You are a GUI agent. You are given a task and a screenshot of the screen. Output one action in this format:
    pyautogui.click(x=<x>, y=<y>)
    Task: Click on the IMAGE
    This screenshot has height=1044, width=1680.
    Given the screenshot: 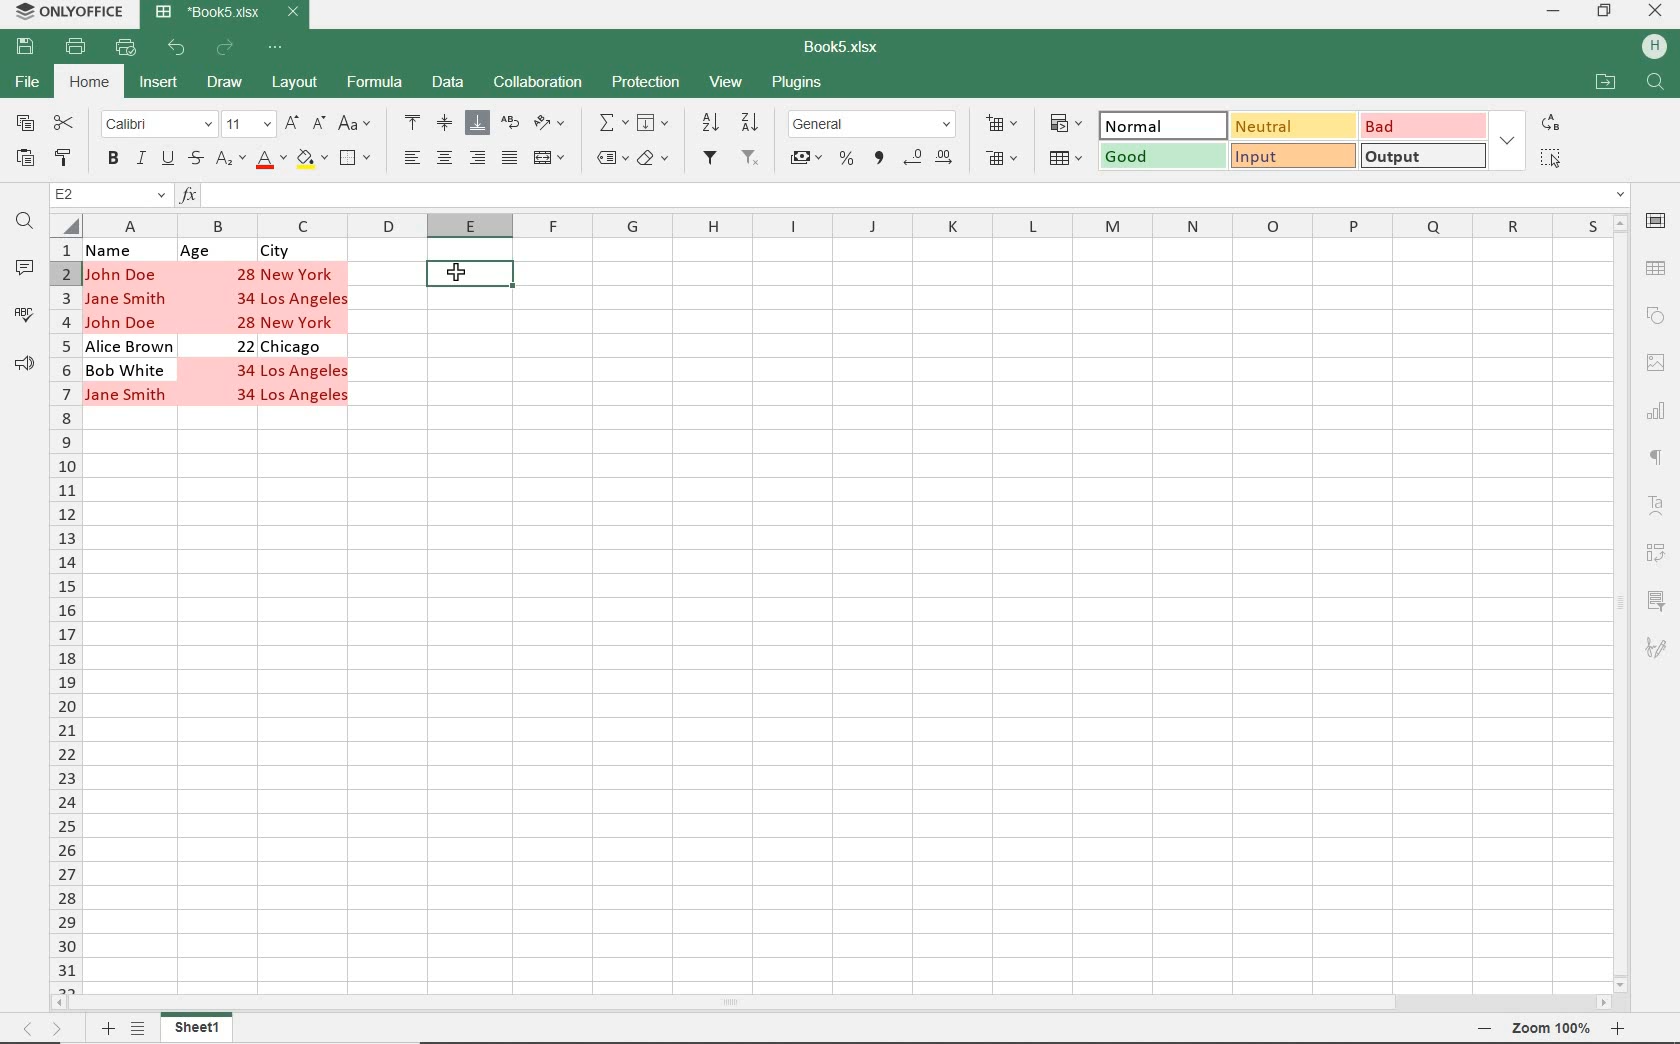 What is the action you would take?
    pyautogui.click(x=1655, y=360)
    